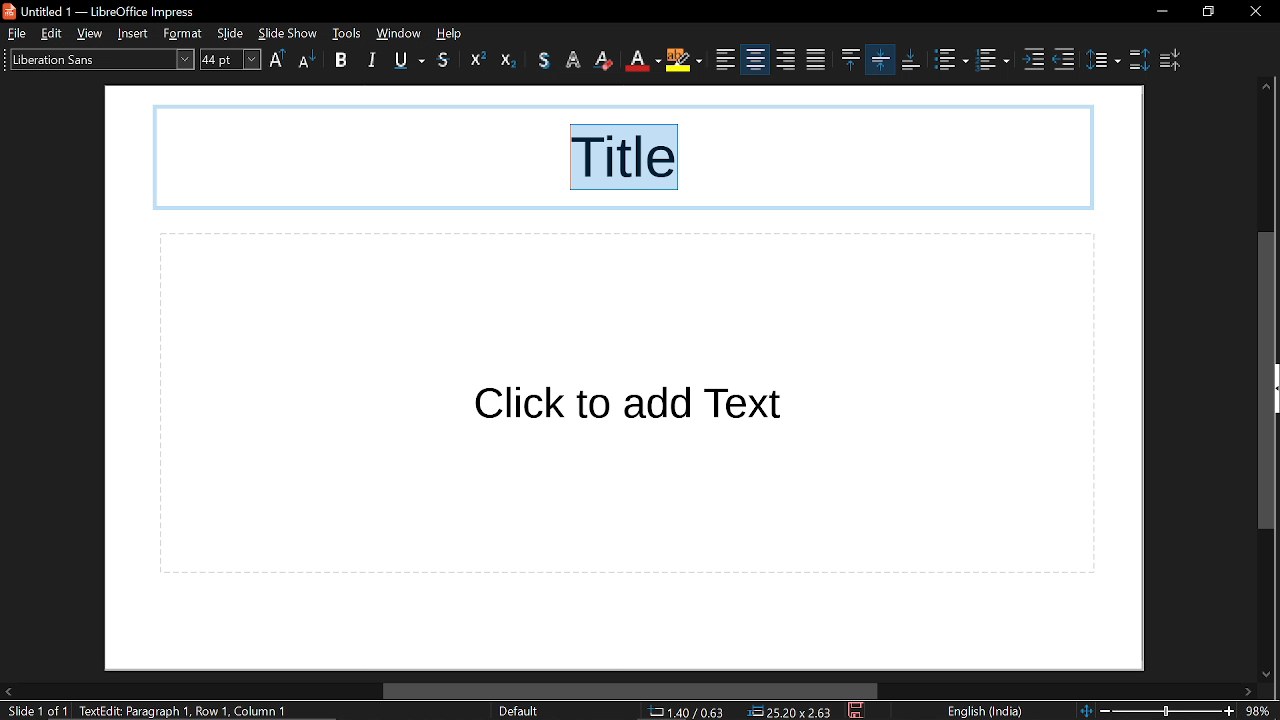 The image size is (1280, 720). Describe the element at coordinates (1103, 58) in the screenshot. I see `set line spacing` at that location.